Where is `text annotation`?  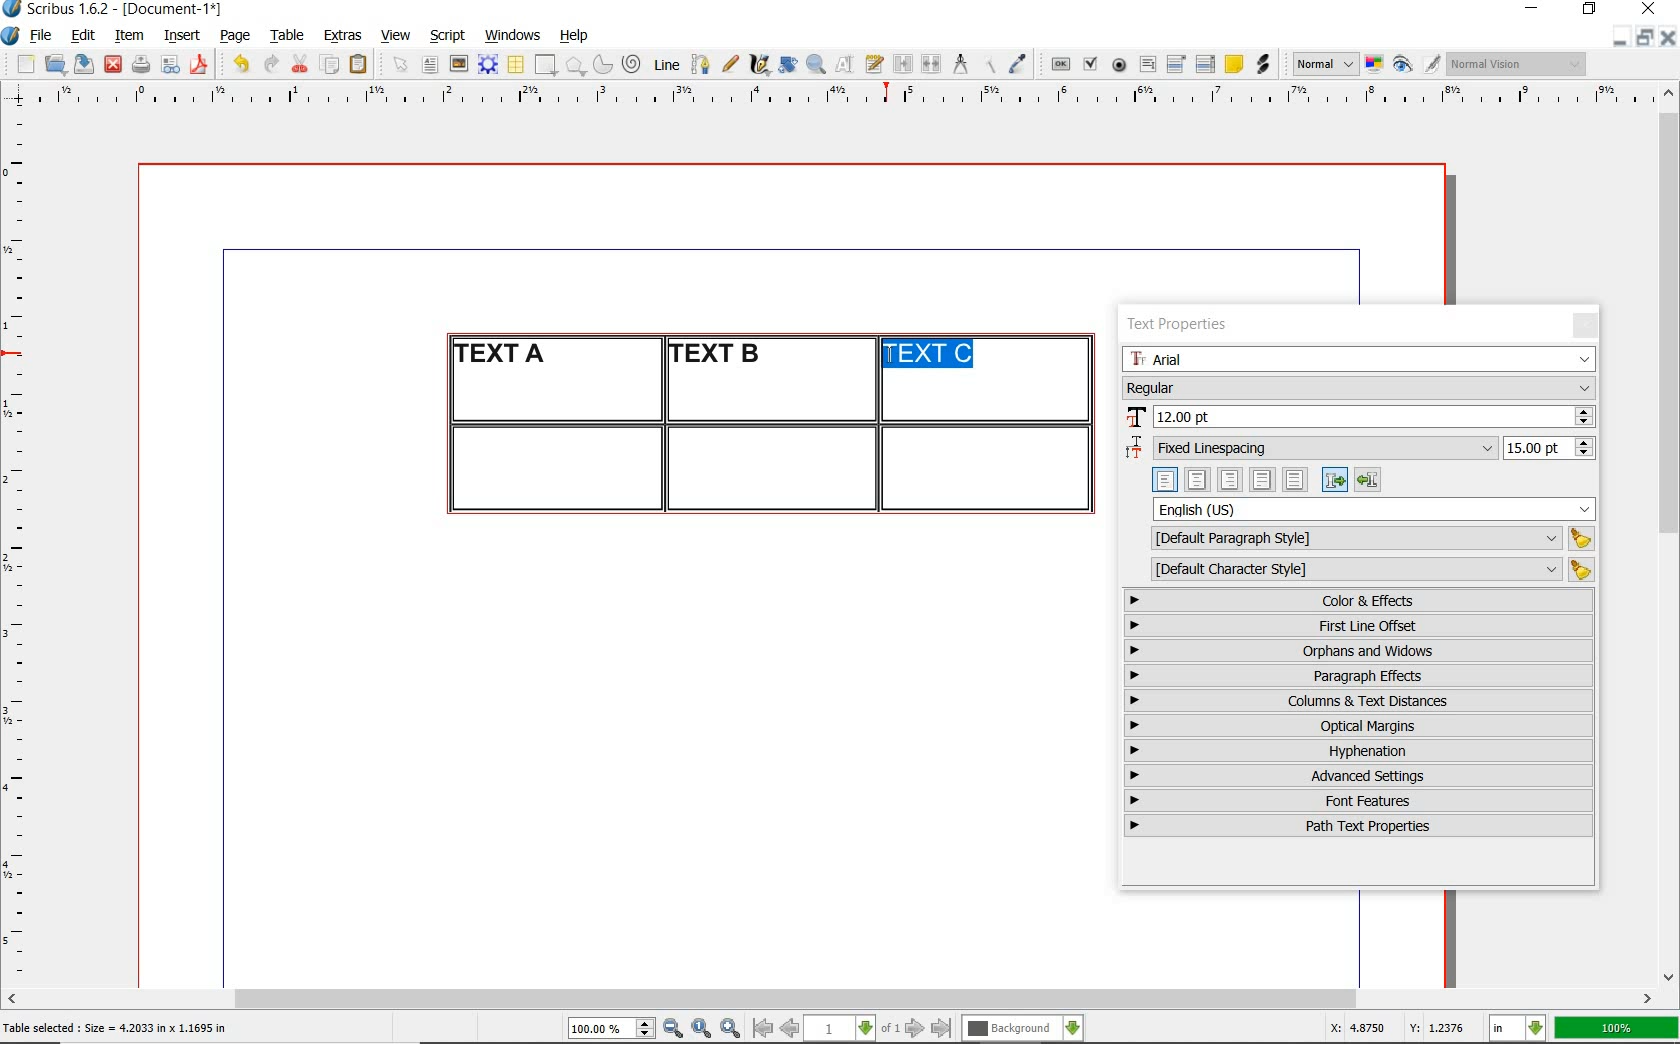
text annotation is located at coordinates (1233, 65).